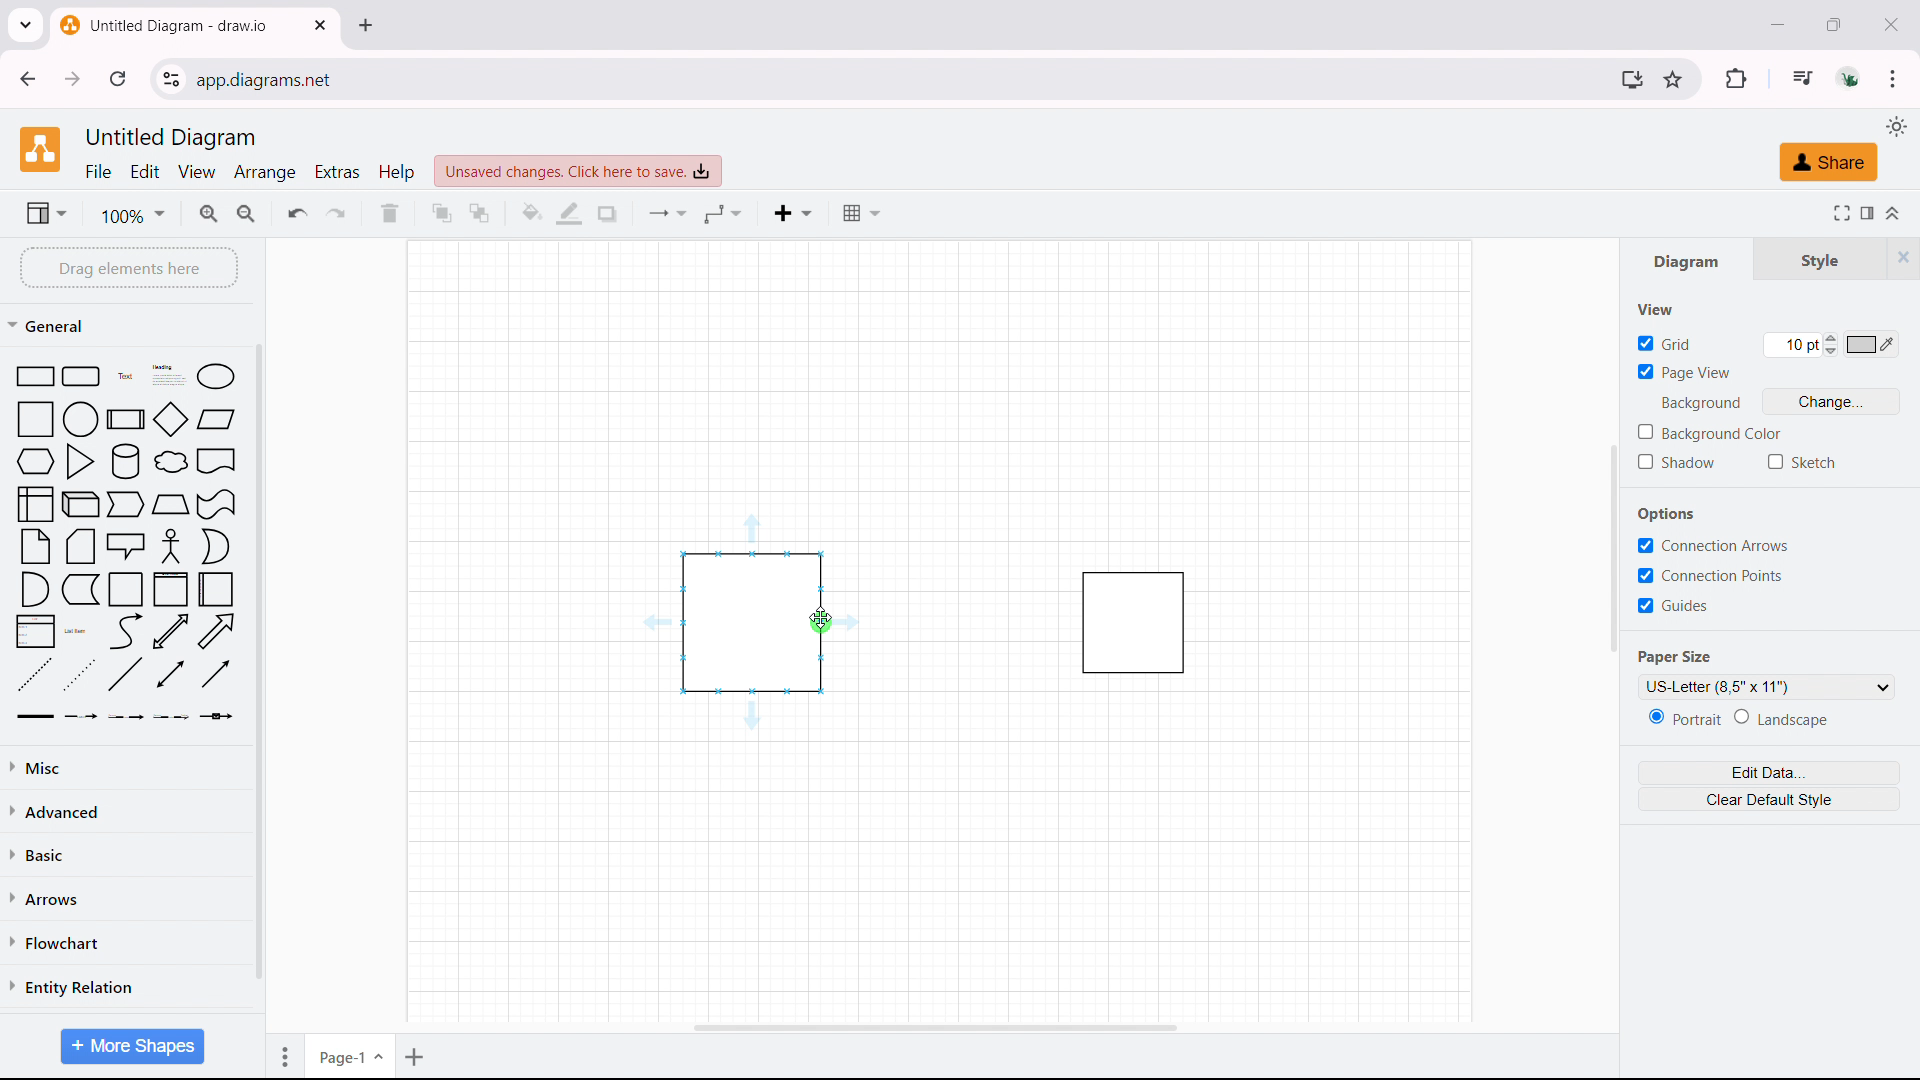 This screenshot has height=1080, width=1920. I want to click on URL space, so click(901, 78).